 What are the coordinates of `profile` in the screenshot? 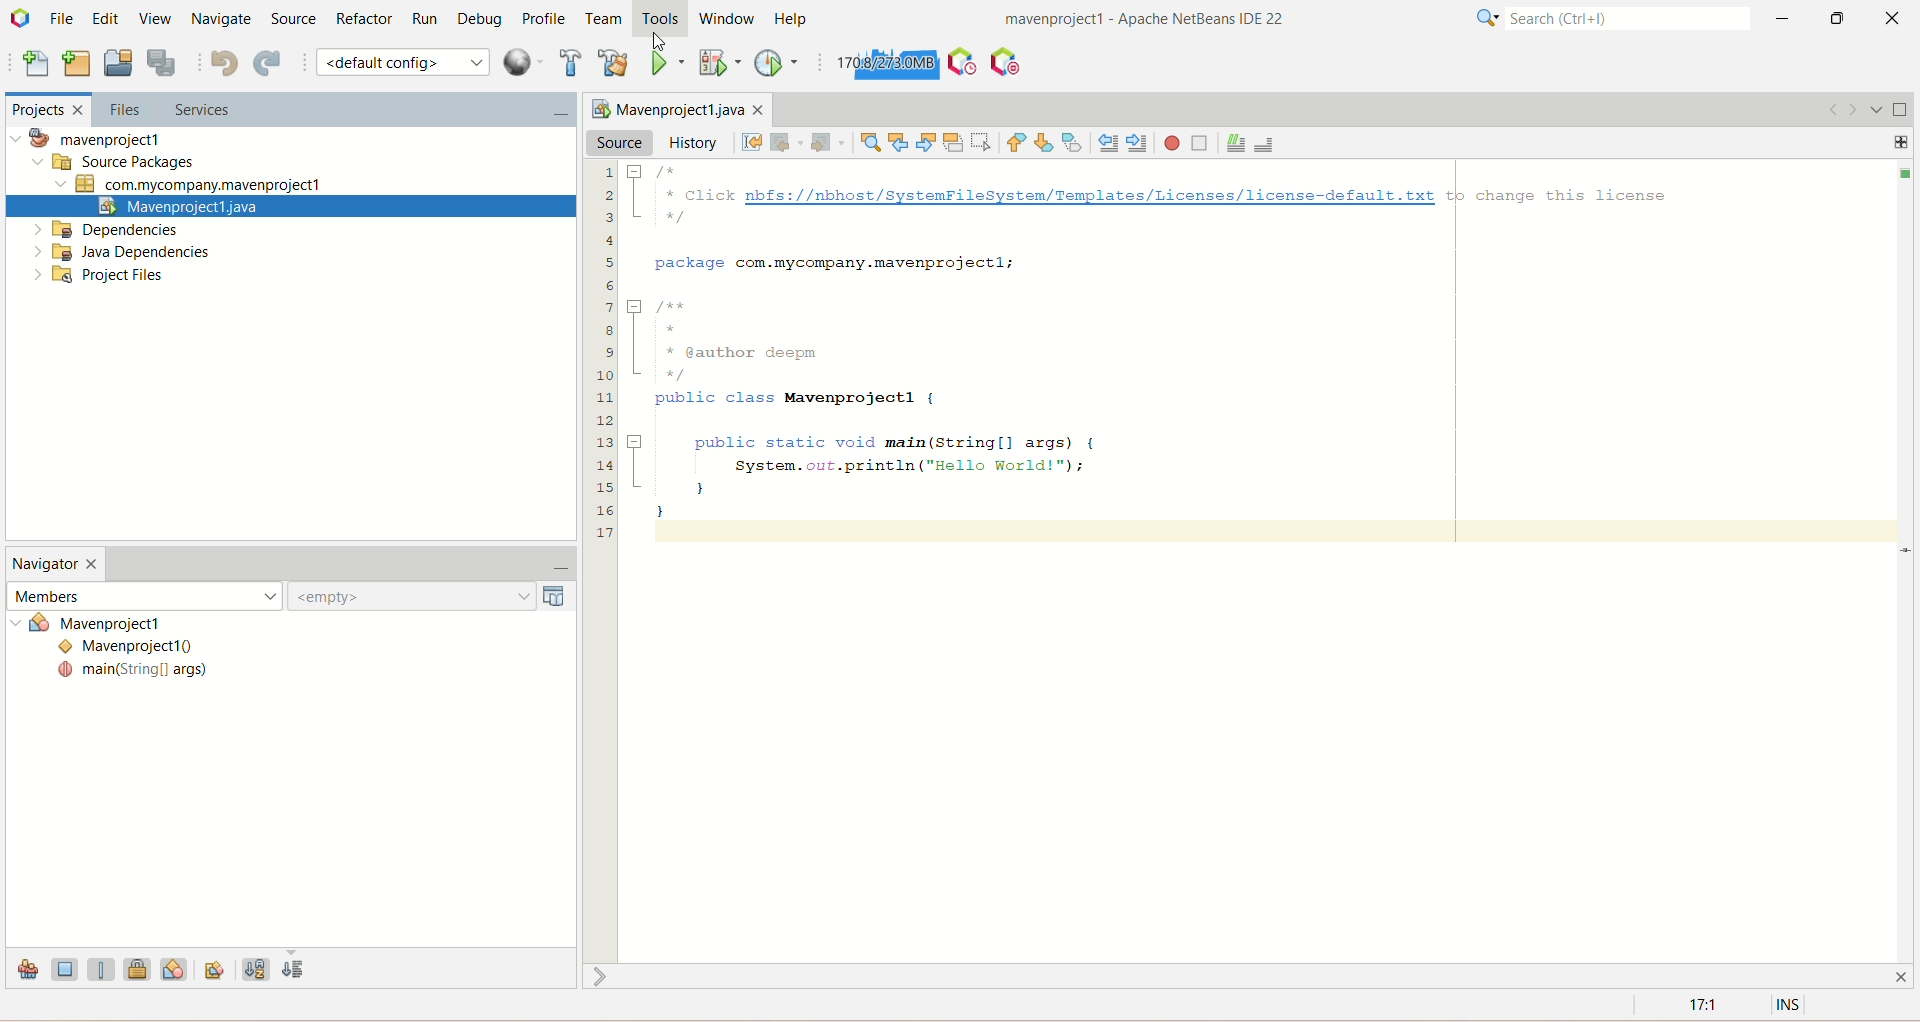 It's located at (547, 18).